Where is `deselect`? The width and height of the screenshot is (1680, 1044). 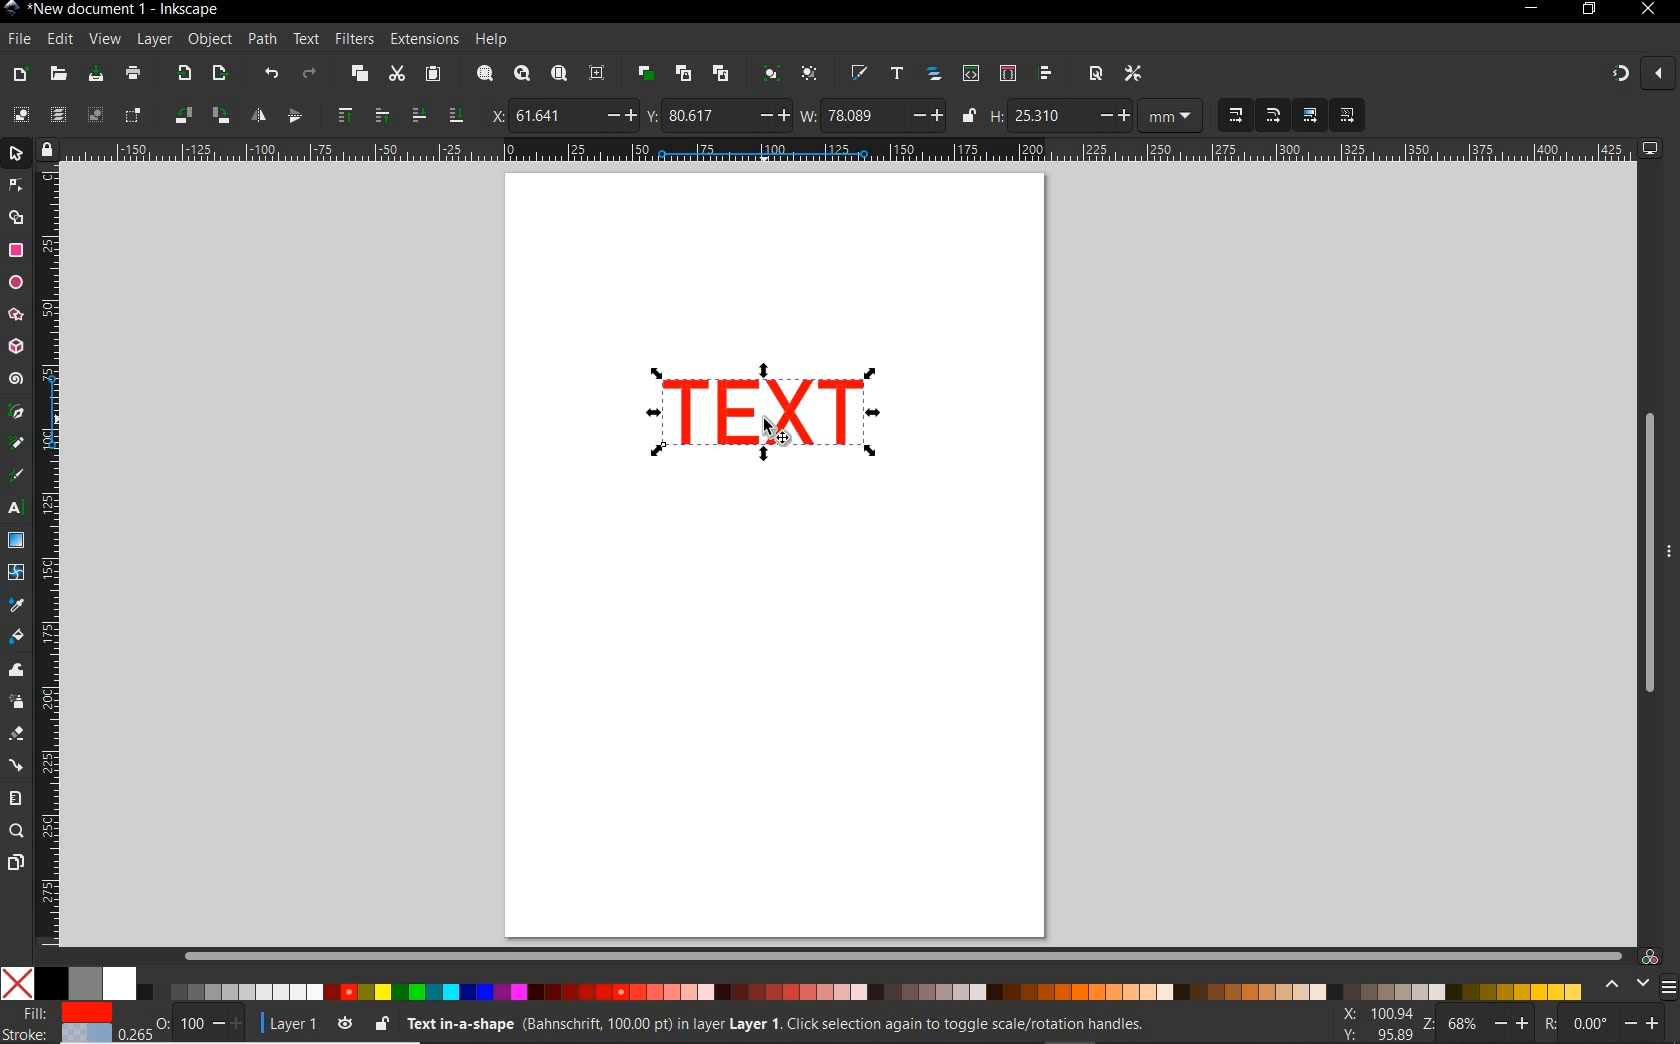
deselect is located at coordinates (93, 116).